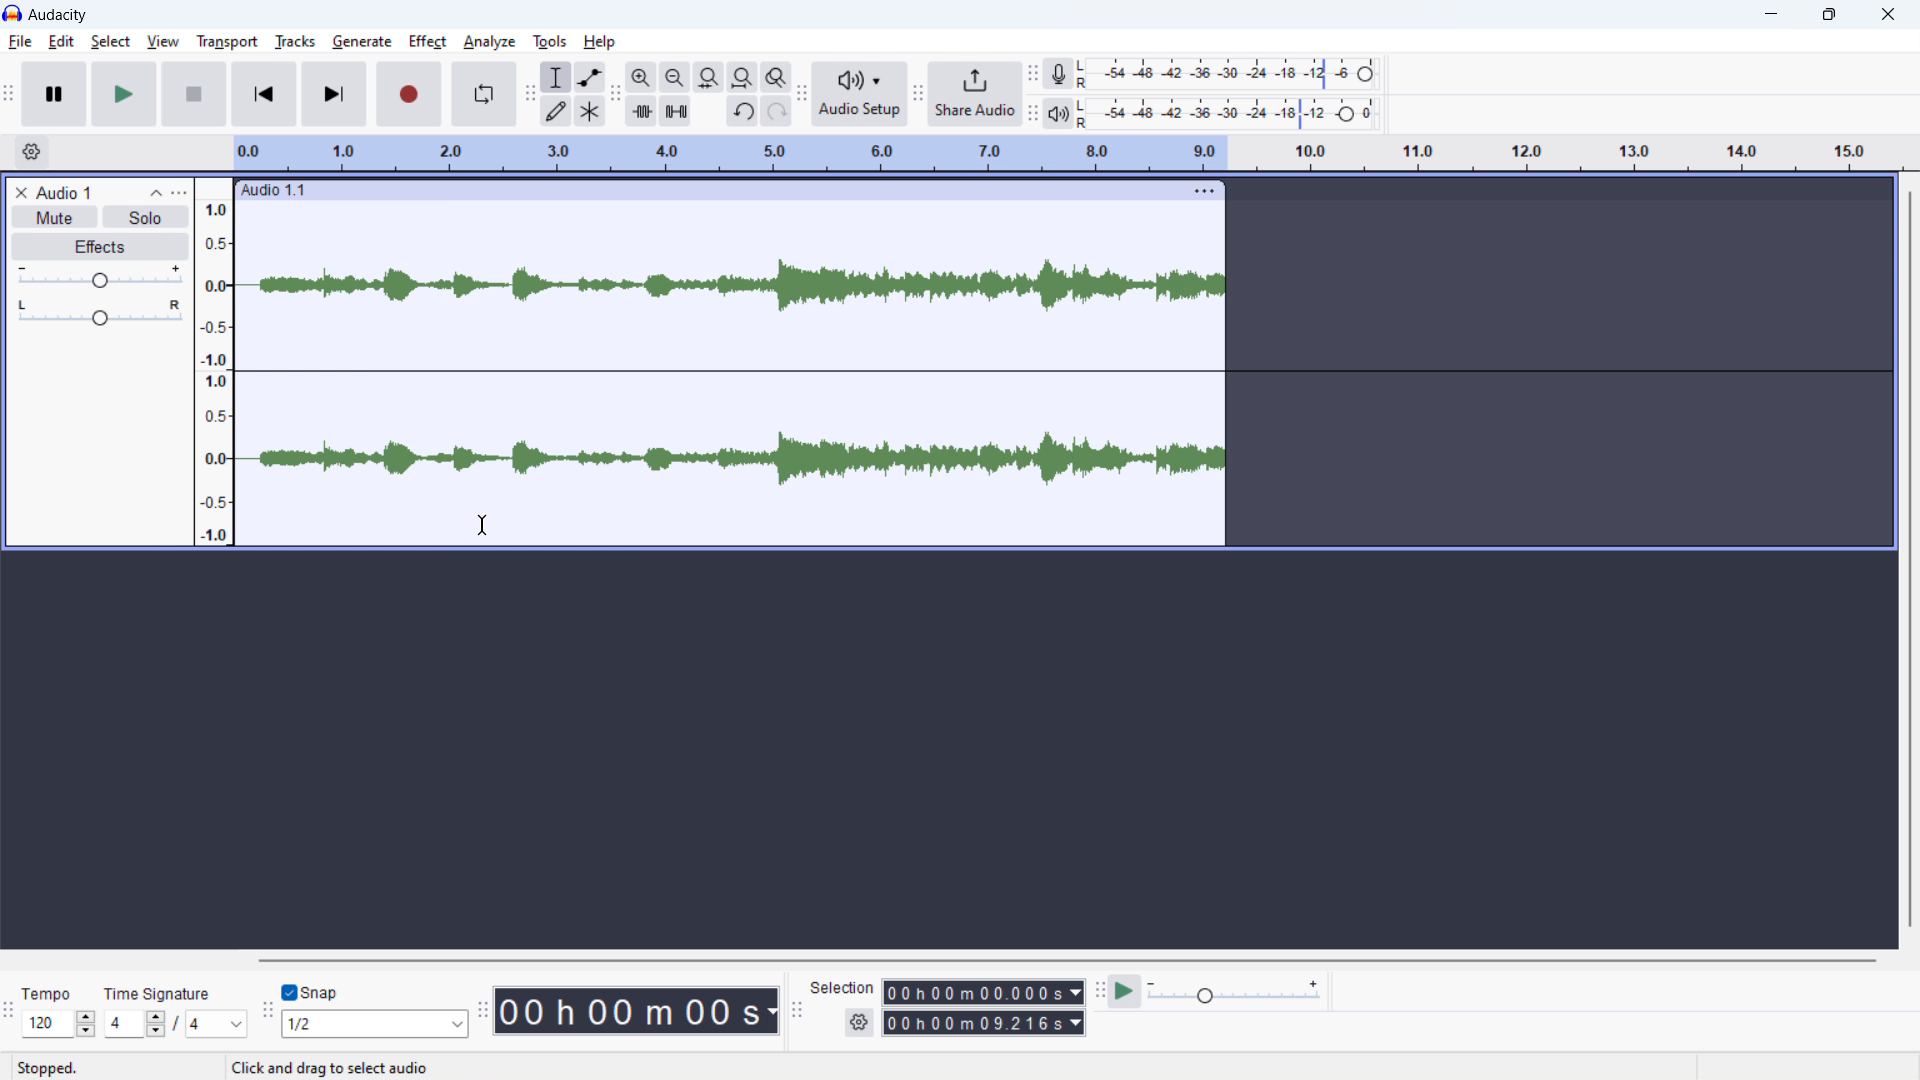  What do you see at coordinates (1059, 114) in the screenshot?
I see `playback meter` at bounding box center [1059, 114].